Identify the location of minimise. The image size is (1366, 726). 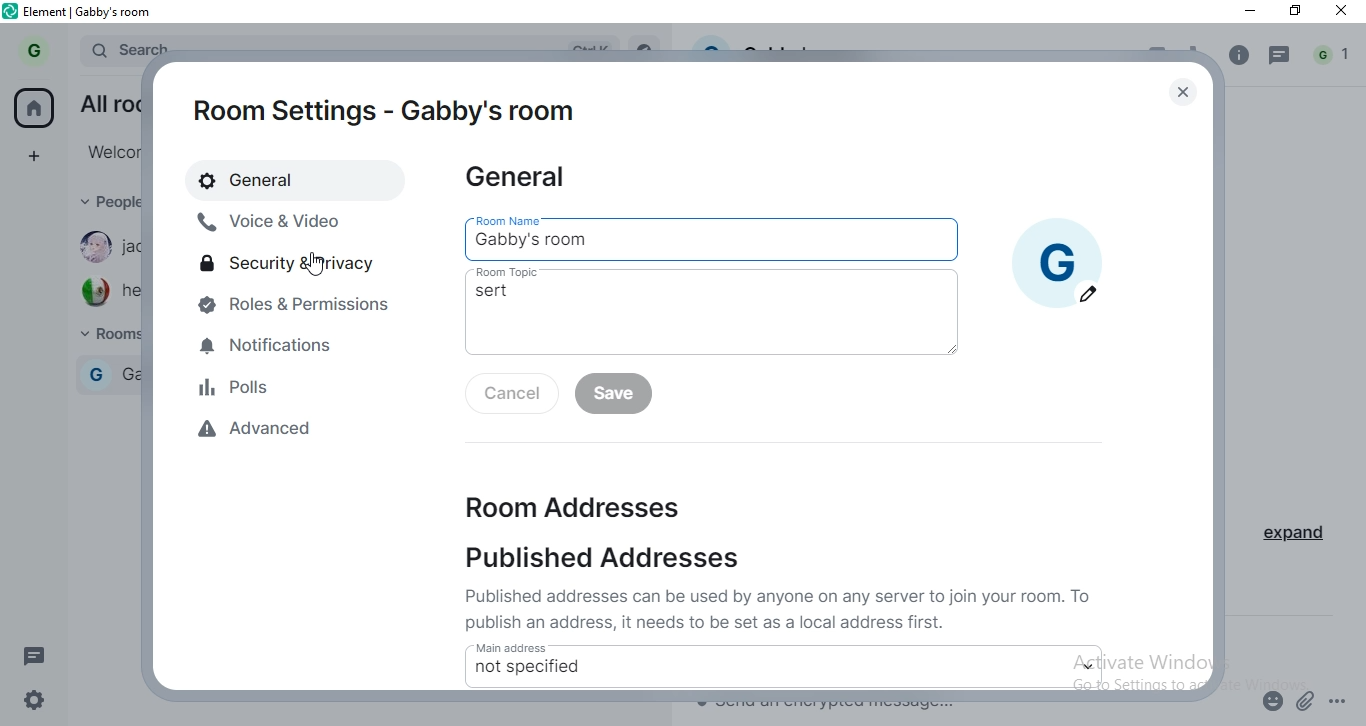
(1247, 13).